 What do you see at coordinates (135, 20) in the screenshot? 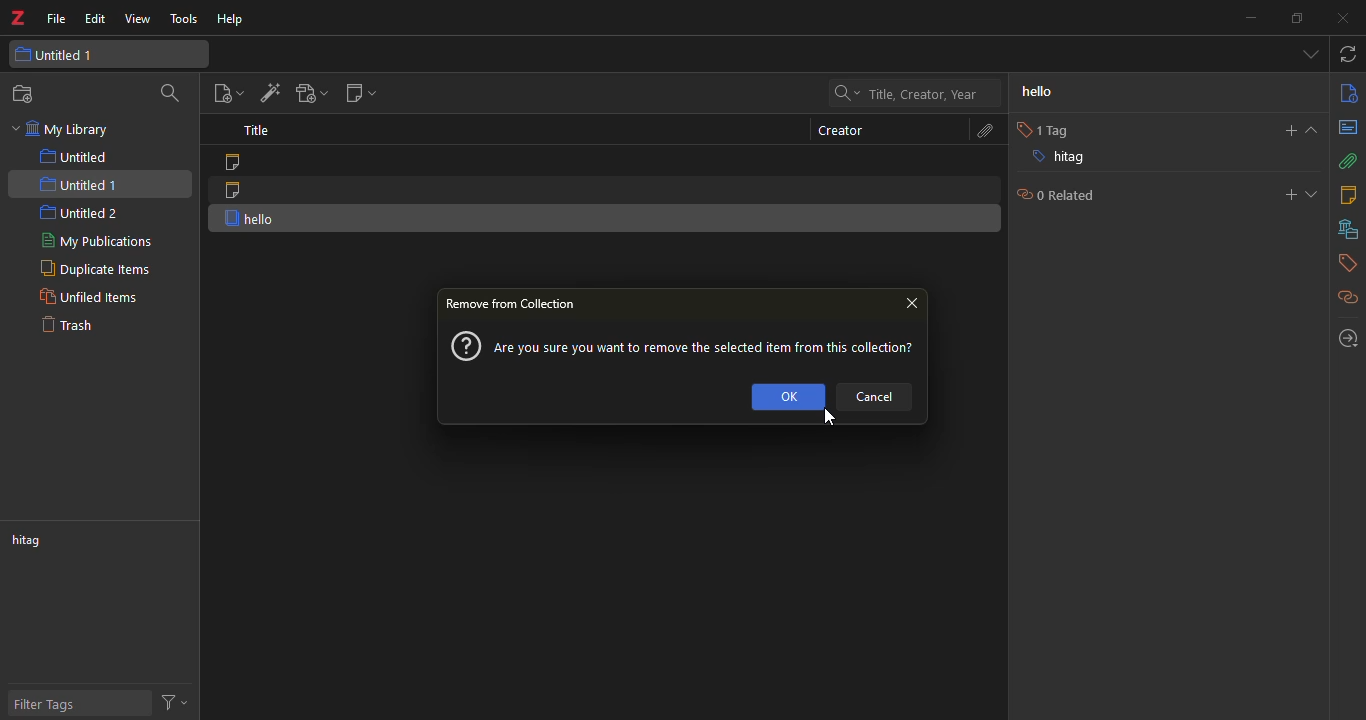
I see `view` at bounding box center [135, 20].